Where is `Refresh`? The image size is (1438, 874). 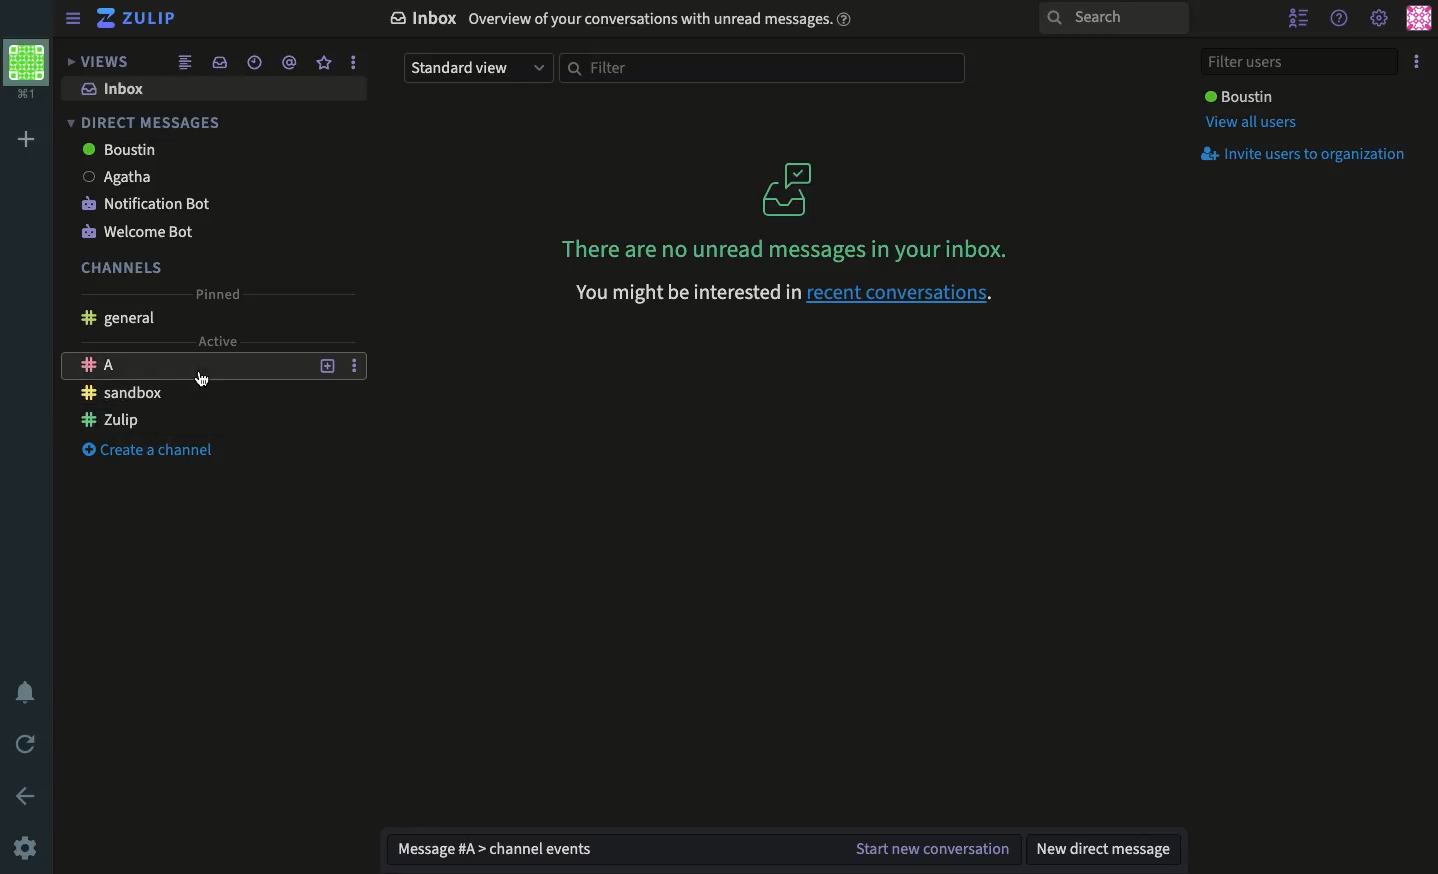
Refresh is located at coordinates (26, 746).